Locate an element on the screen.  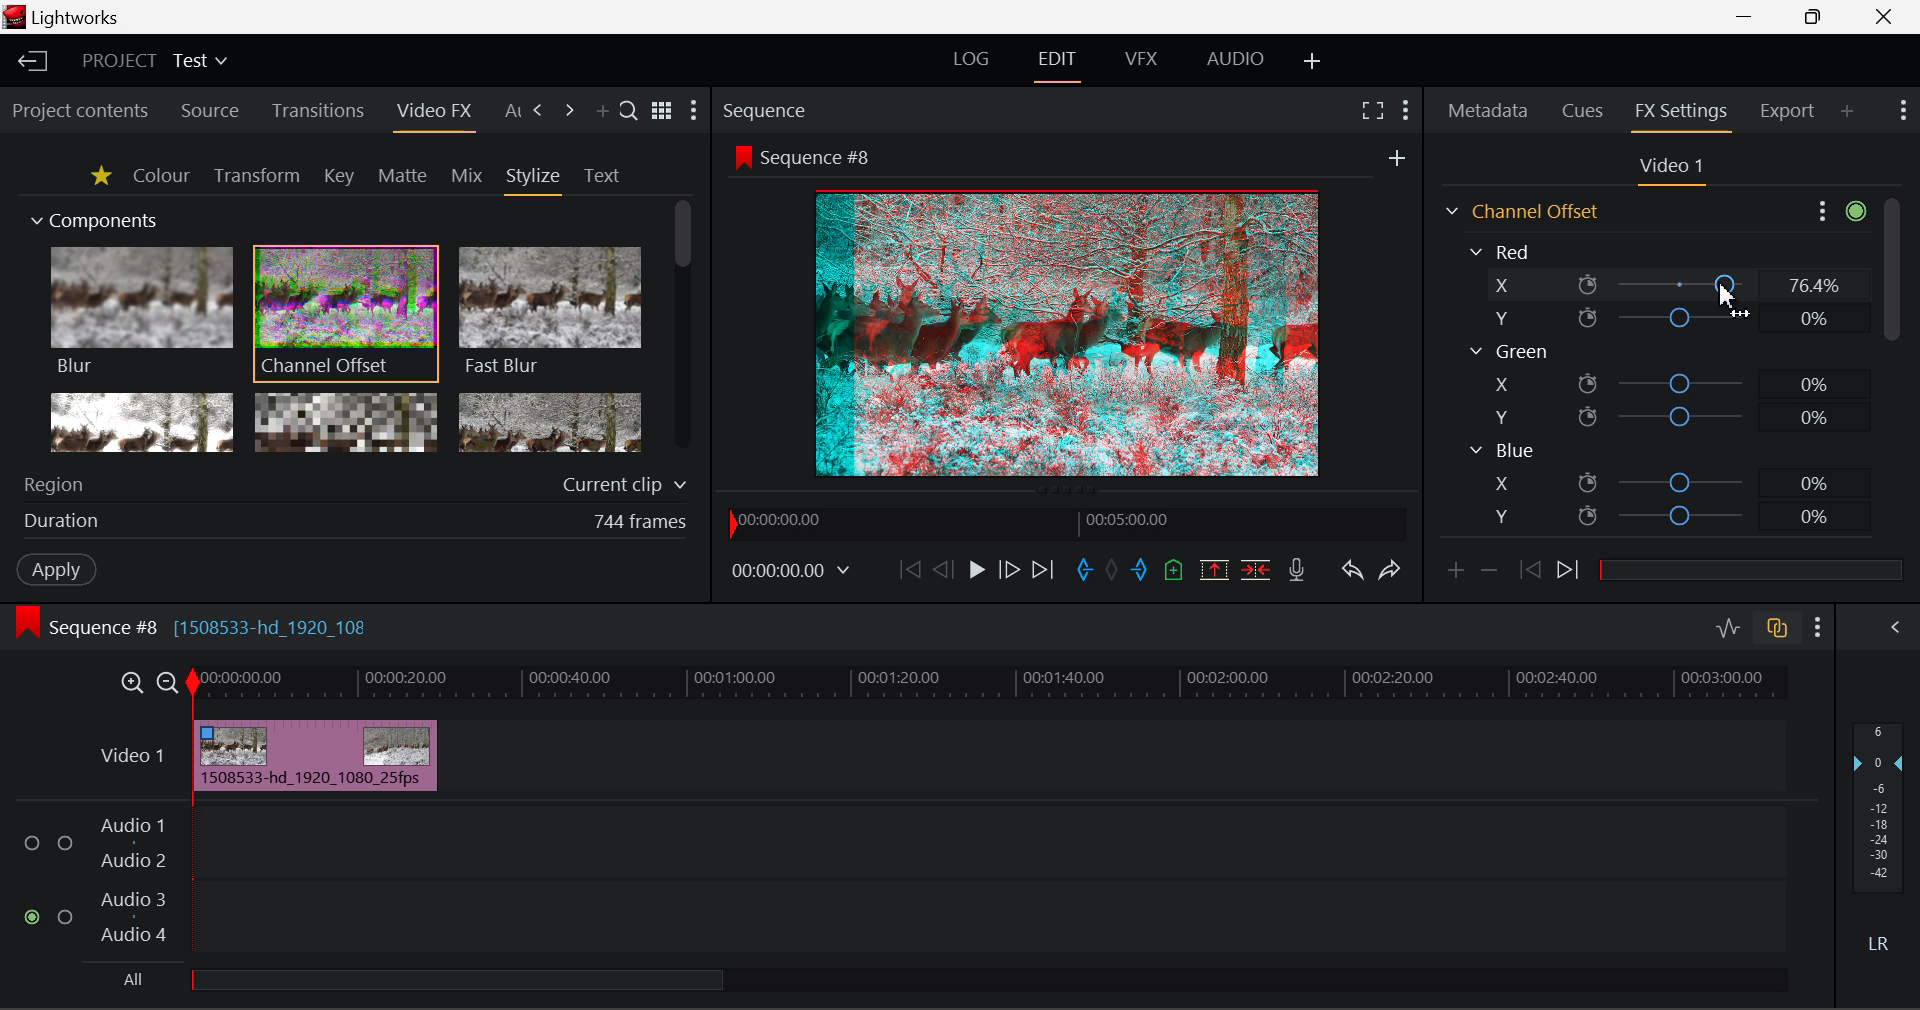
Stylize Tab Open is located at coordinates (532, 180).